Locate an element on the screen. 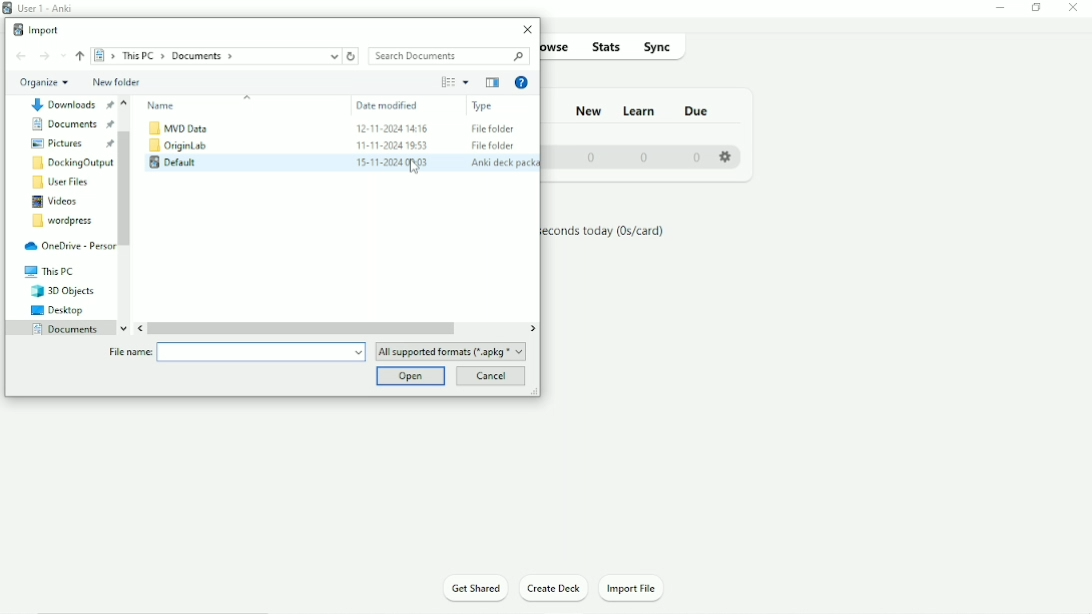 The width and height of the screenshot is (1092, 614). Right is located at coordinates (531, 327).